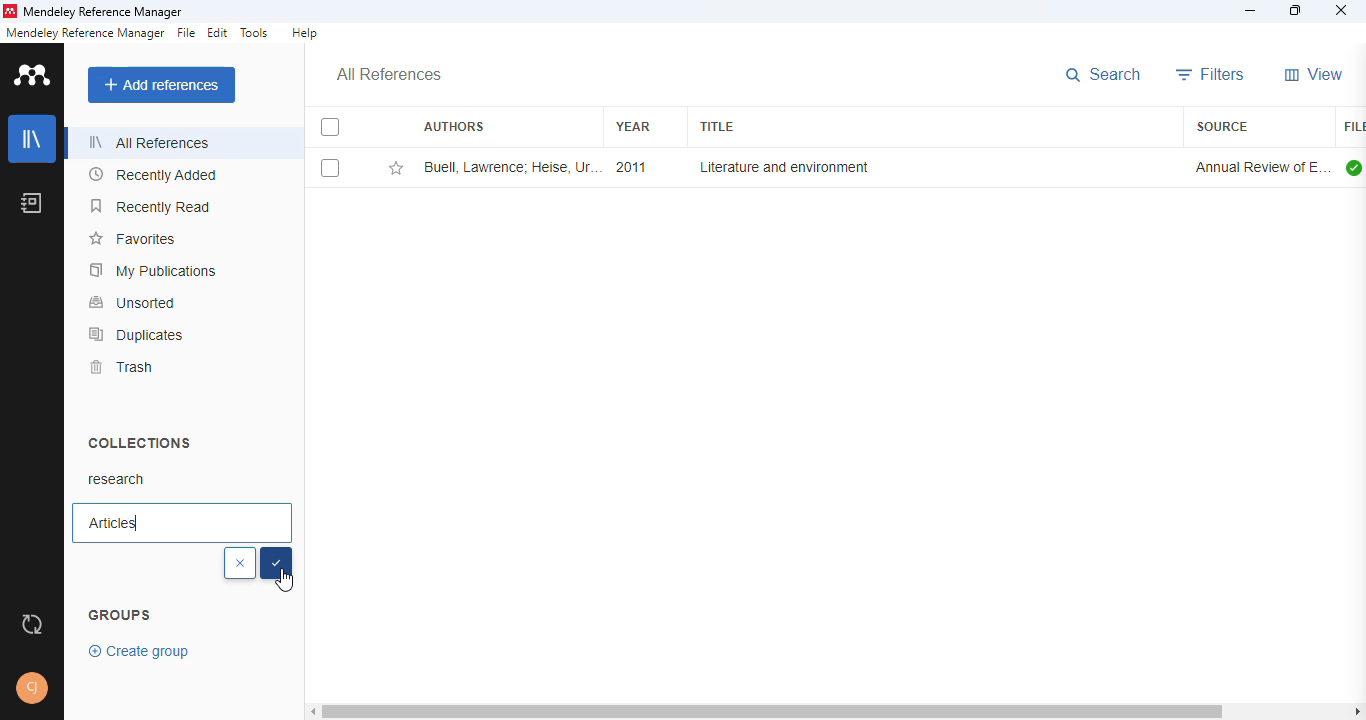 The height and width of the screenshot is (720, 1366). What do you see at coordinates (32, 688) in the screenshot?
I see `profile` at bounding box center [32, 688].